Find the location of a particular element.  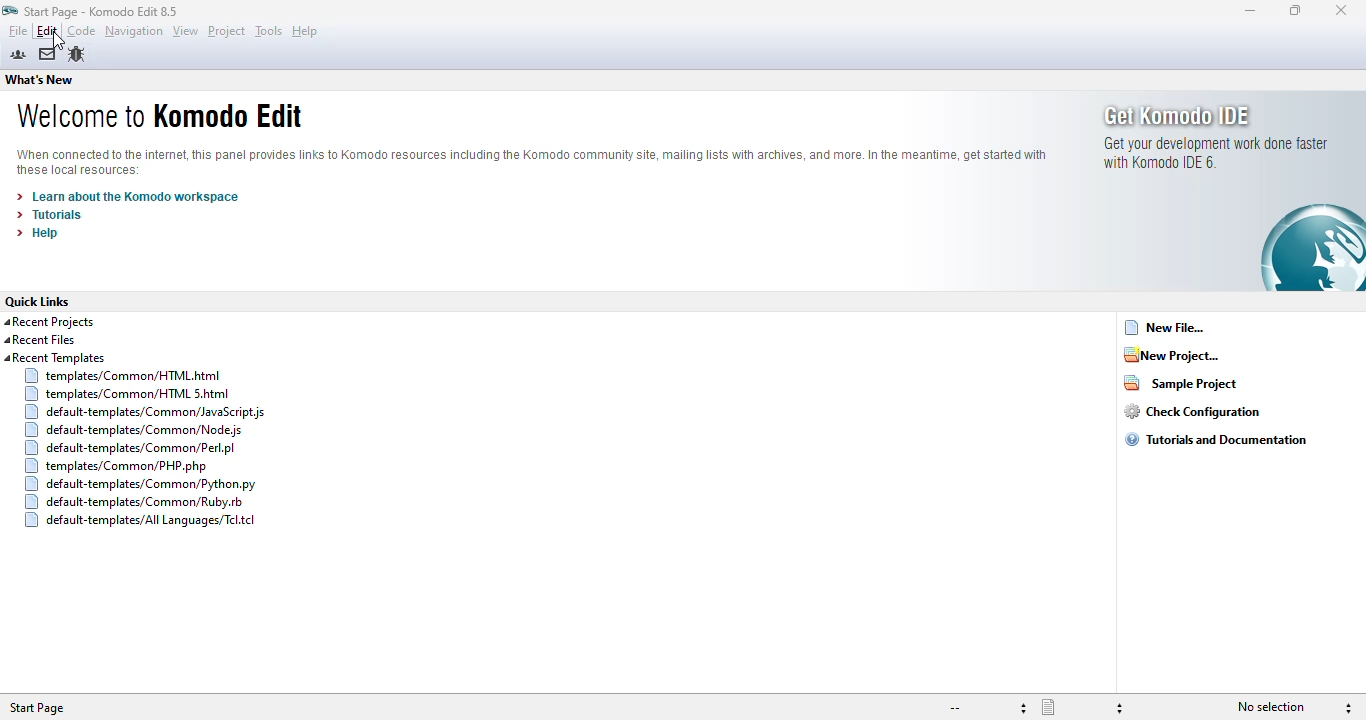

start page is located at coordinates (38, 708).